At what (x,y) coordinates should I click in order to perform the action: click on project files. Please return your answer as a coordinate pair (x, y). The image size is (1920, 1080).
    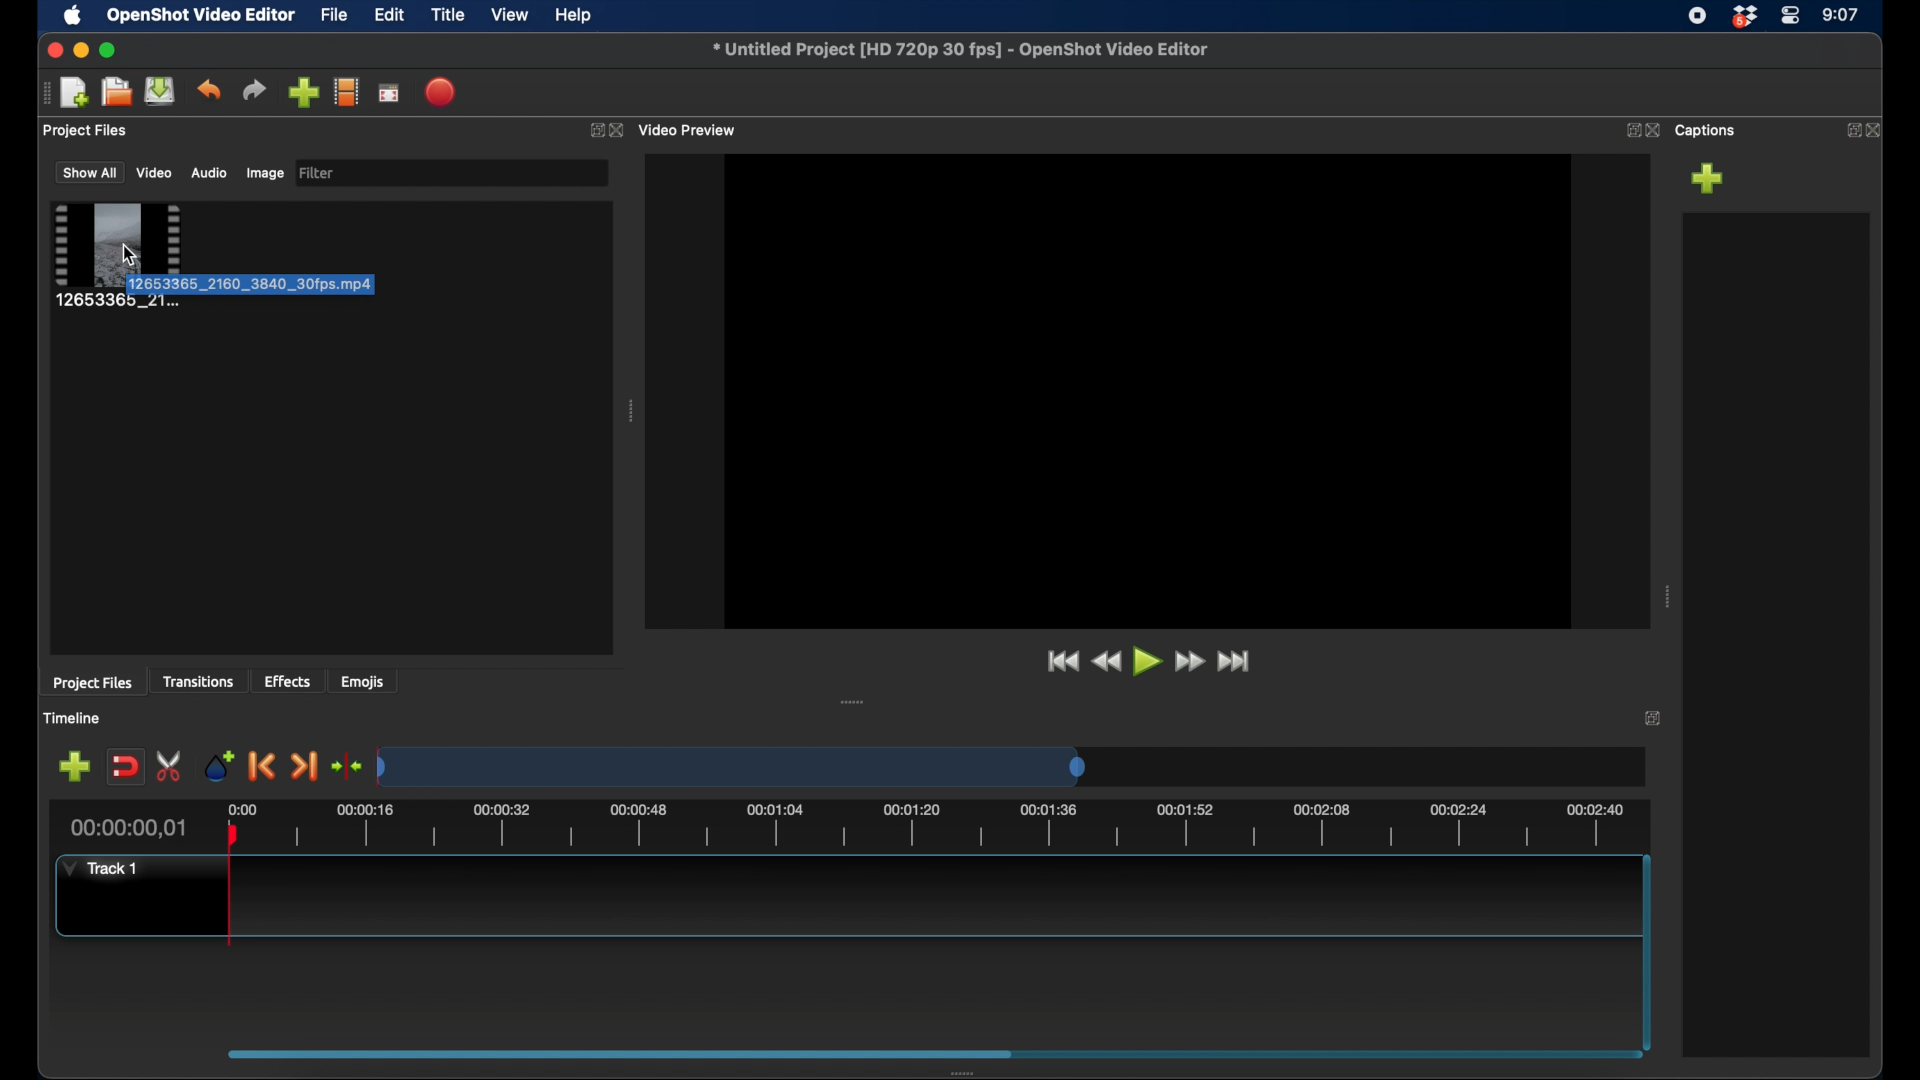
    Looking at the image, I should click on (87, 131).